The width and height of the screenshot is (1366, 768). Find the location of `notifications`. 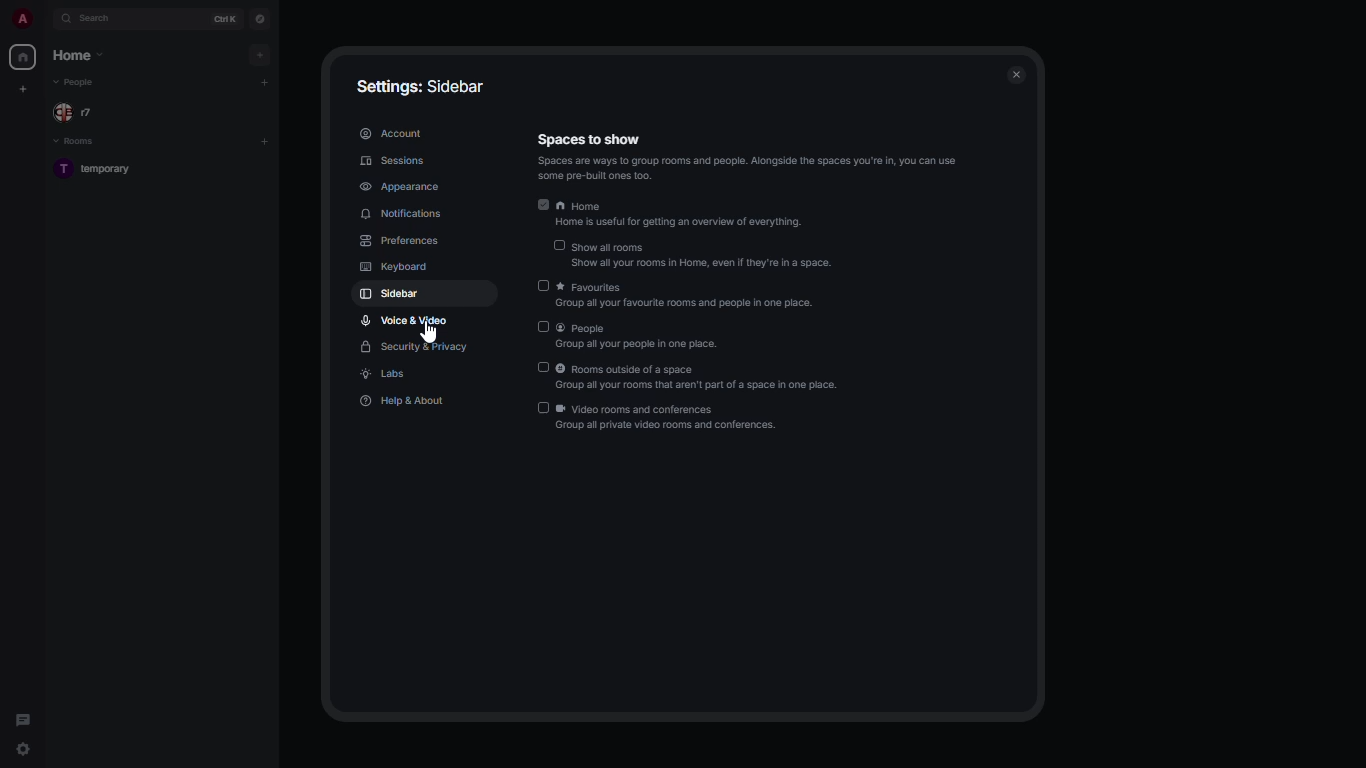

notifications is located at coordinates (403, 214).